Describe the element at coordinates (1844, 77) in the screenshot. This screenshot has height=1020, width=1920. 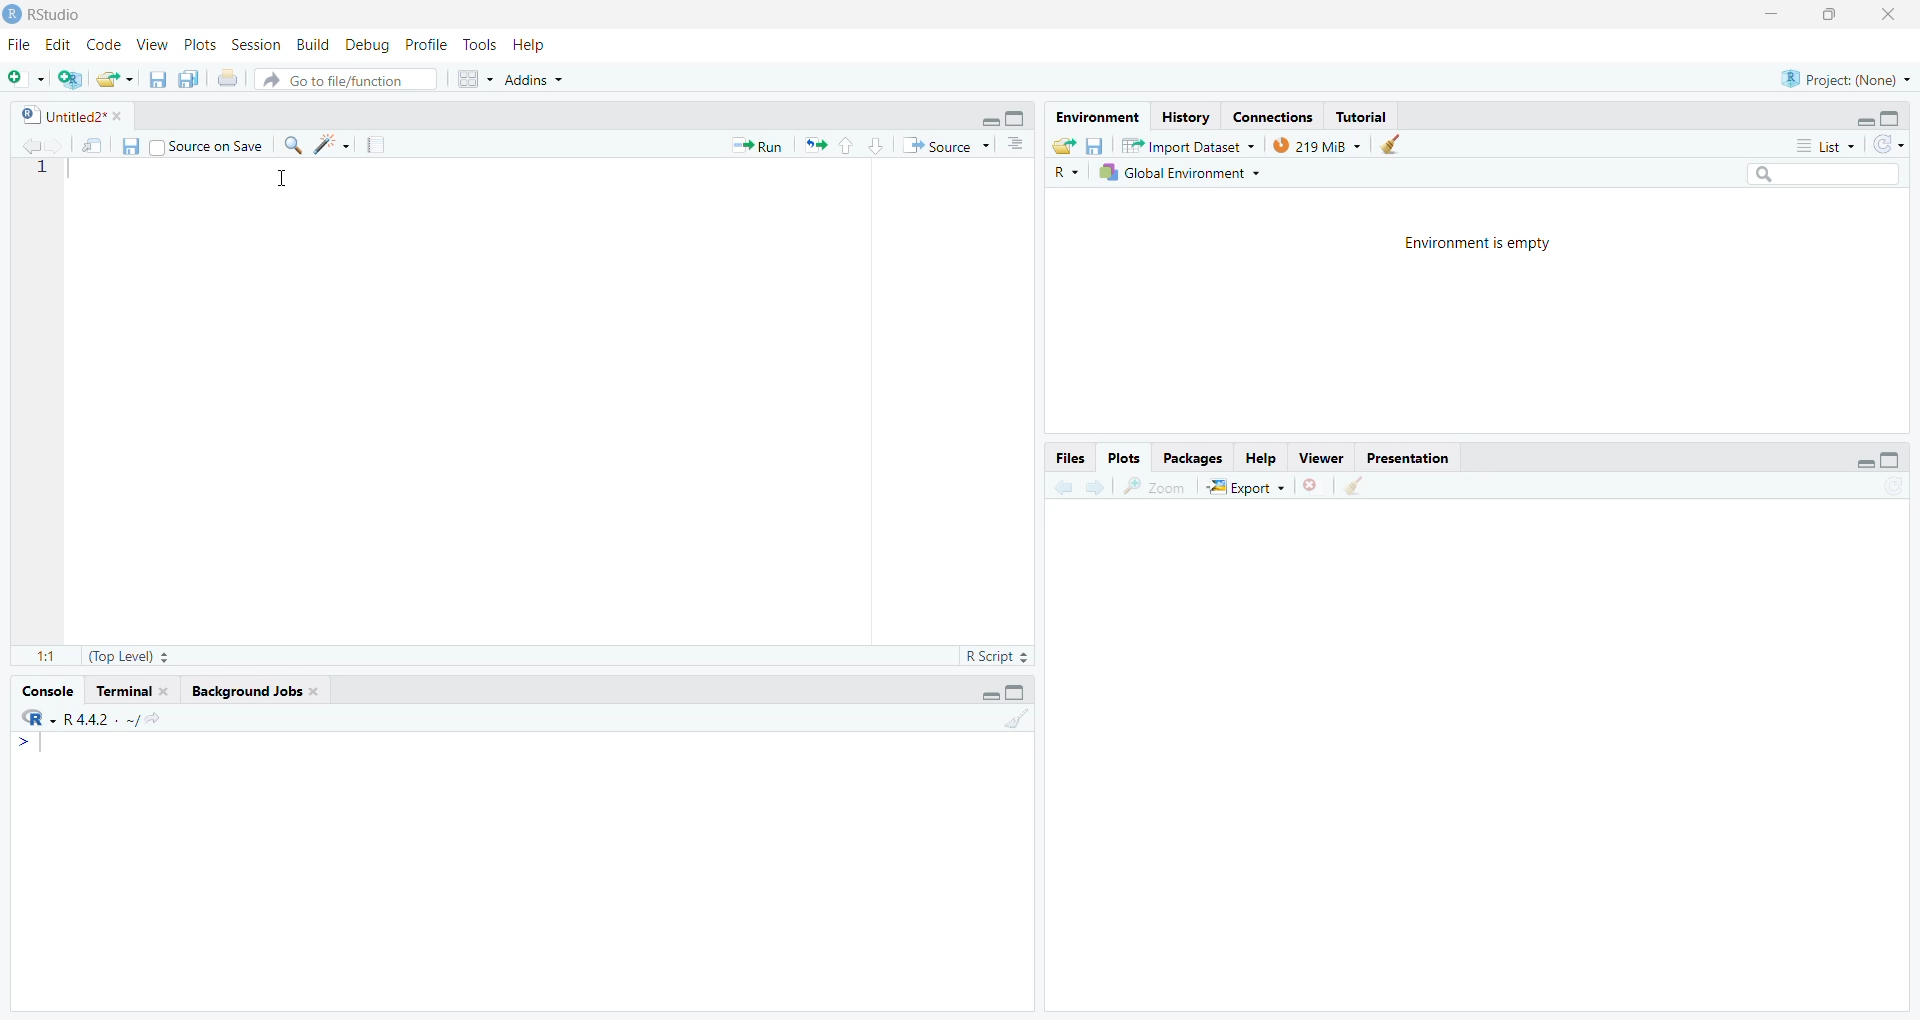
I see `Project: (None)` at that location.